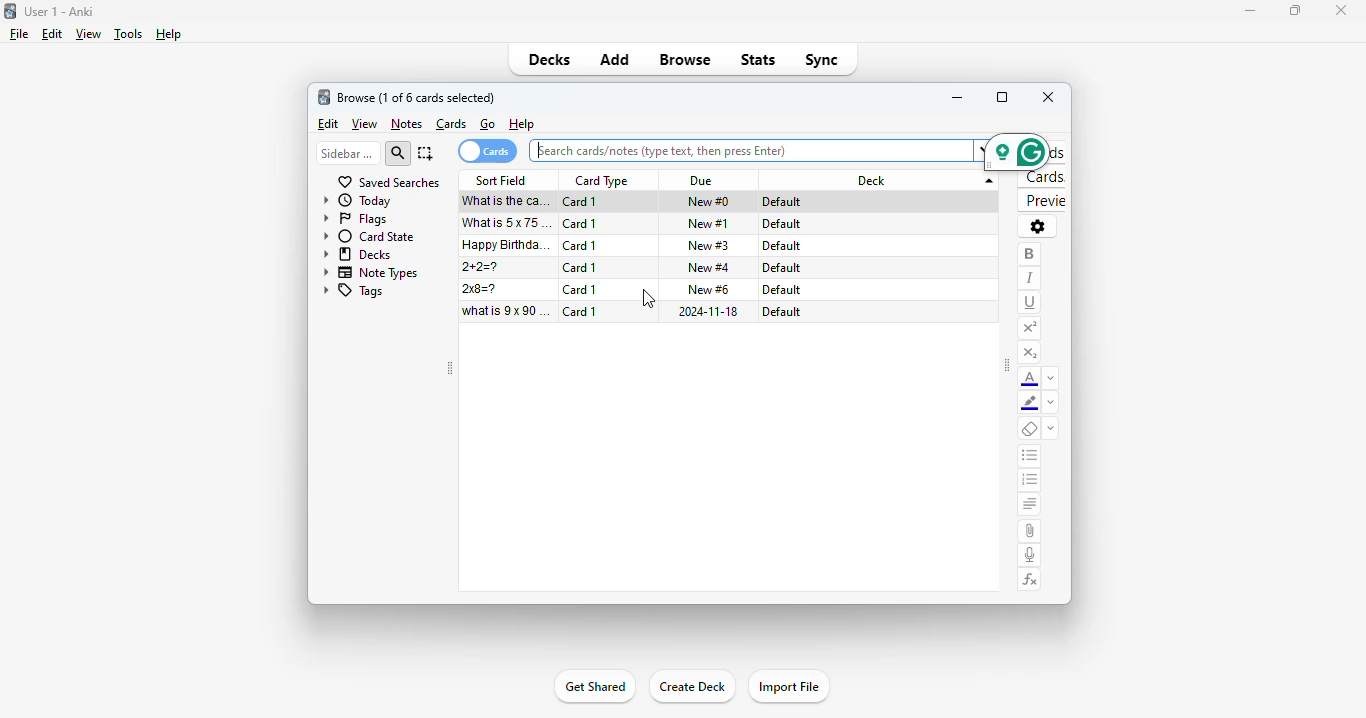 The height and width of the screenshot is (718, 1366). What do you see at coordinates (648, 298) in the screenshot?
I see `cursor` at bounding box center [648, 298].